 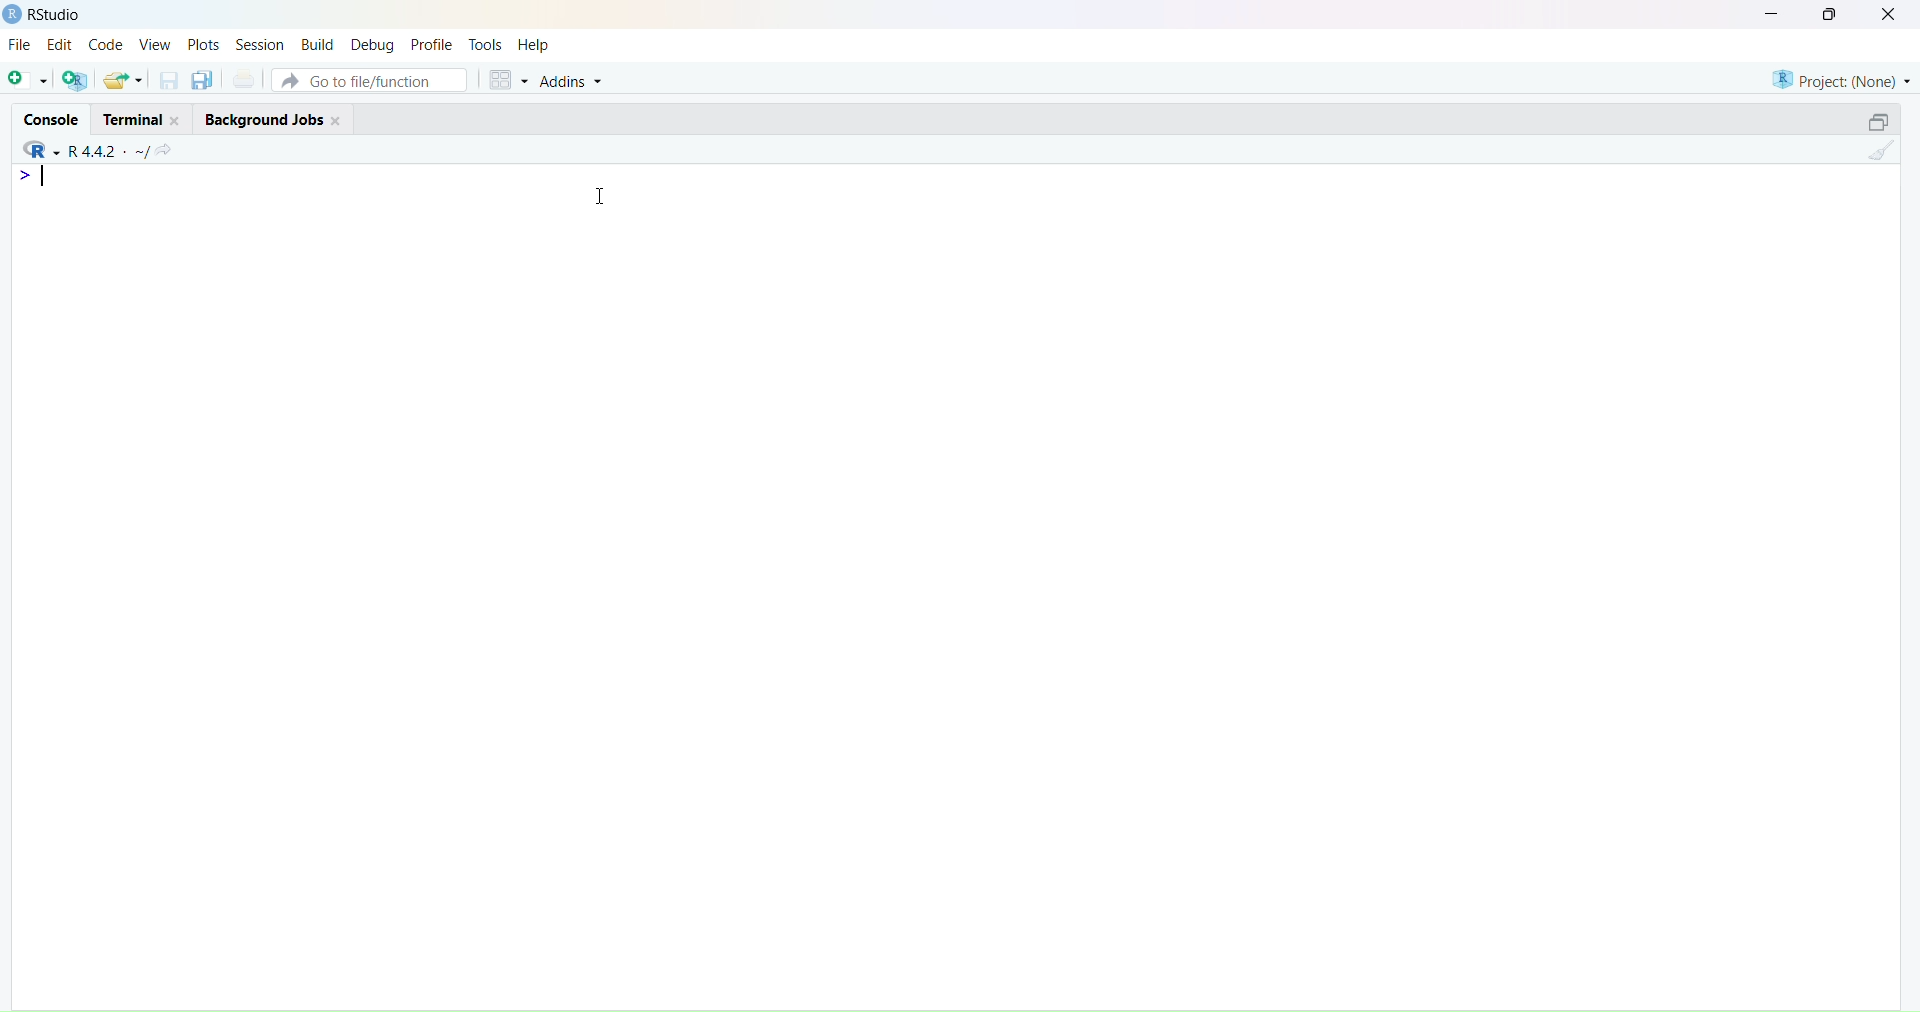 What do you see at coordinates (202, 80) in the screenshot?
I see `copy` at bounding box center [202, 80].